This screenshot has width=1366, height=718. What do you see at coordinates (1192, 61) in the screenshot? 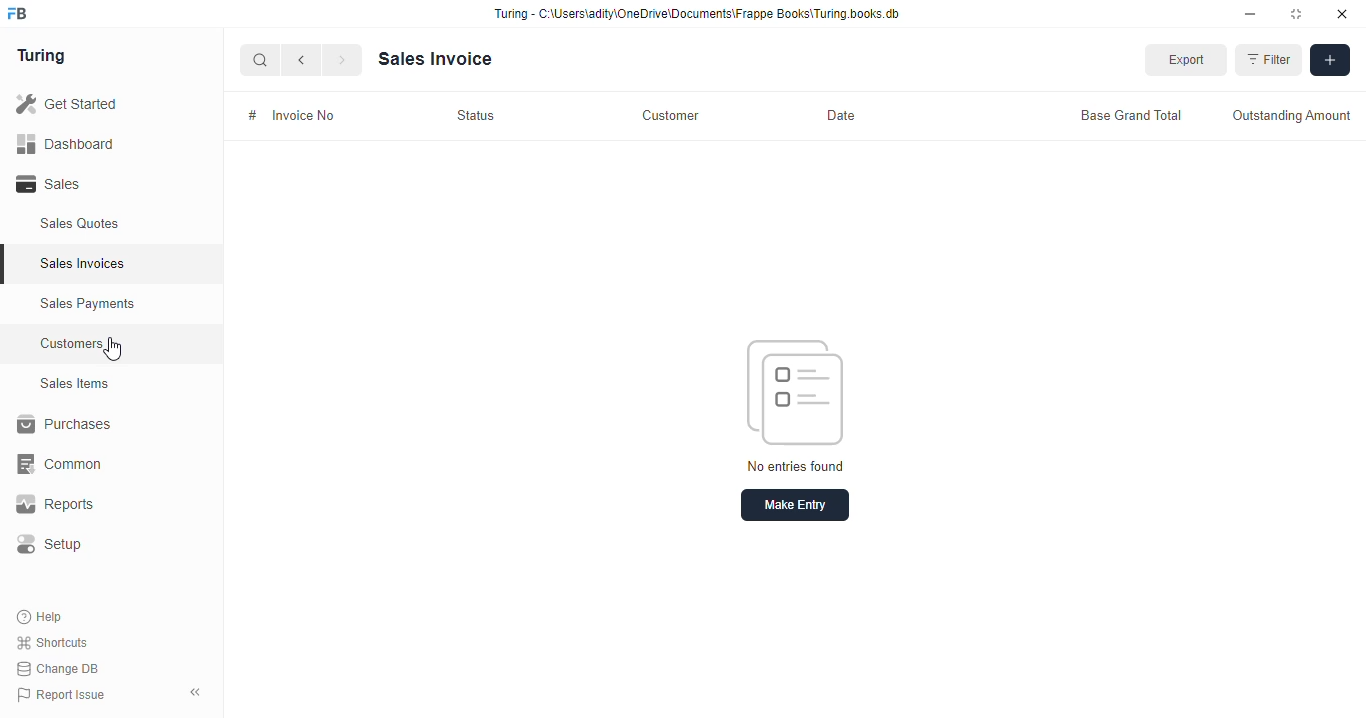
I see `Export` at bounding box center [1192, 61].